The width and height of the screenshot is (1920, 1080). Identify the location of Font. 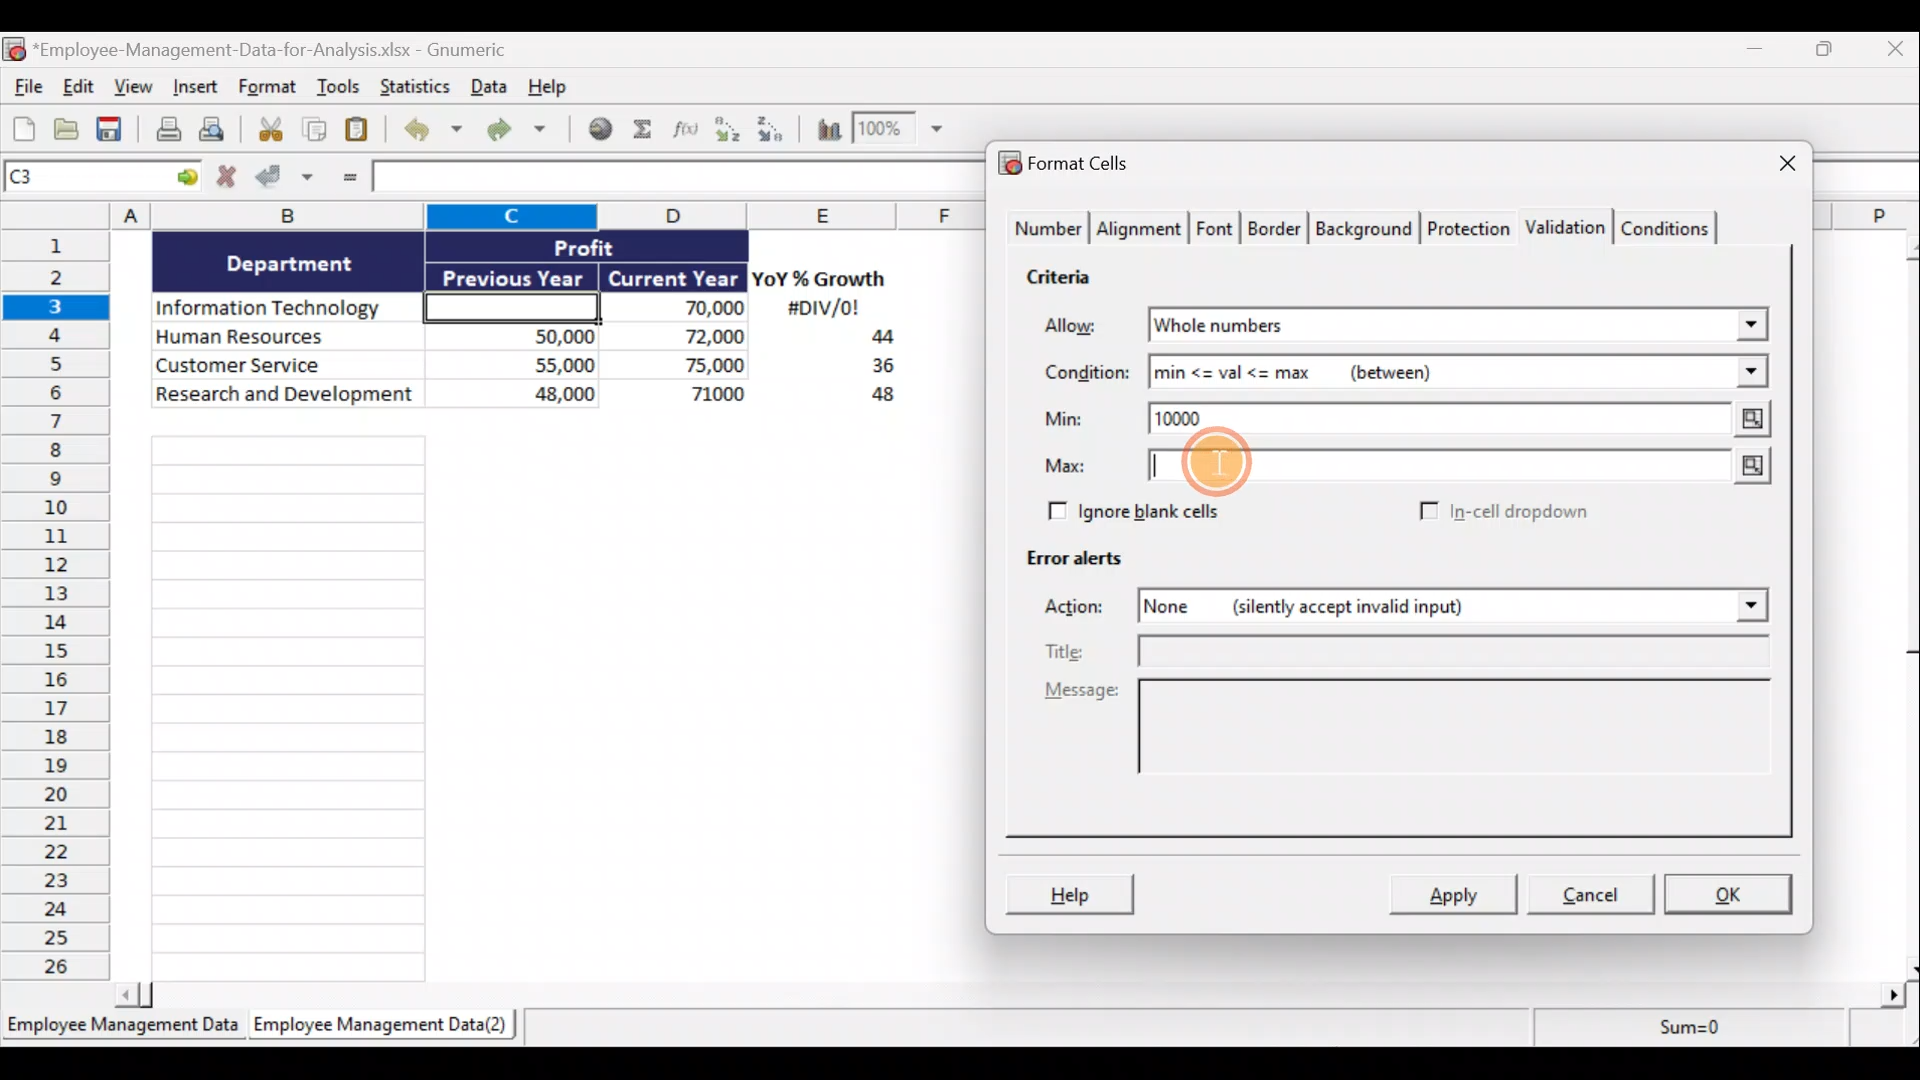
(1216, 226).